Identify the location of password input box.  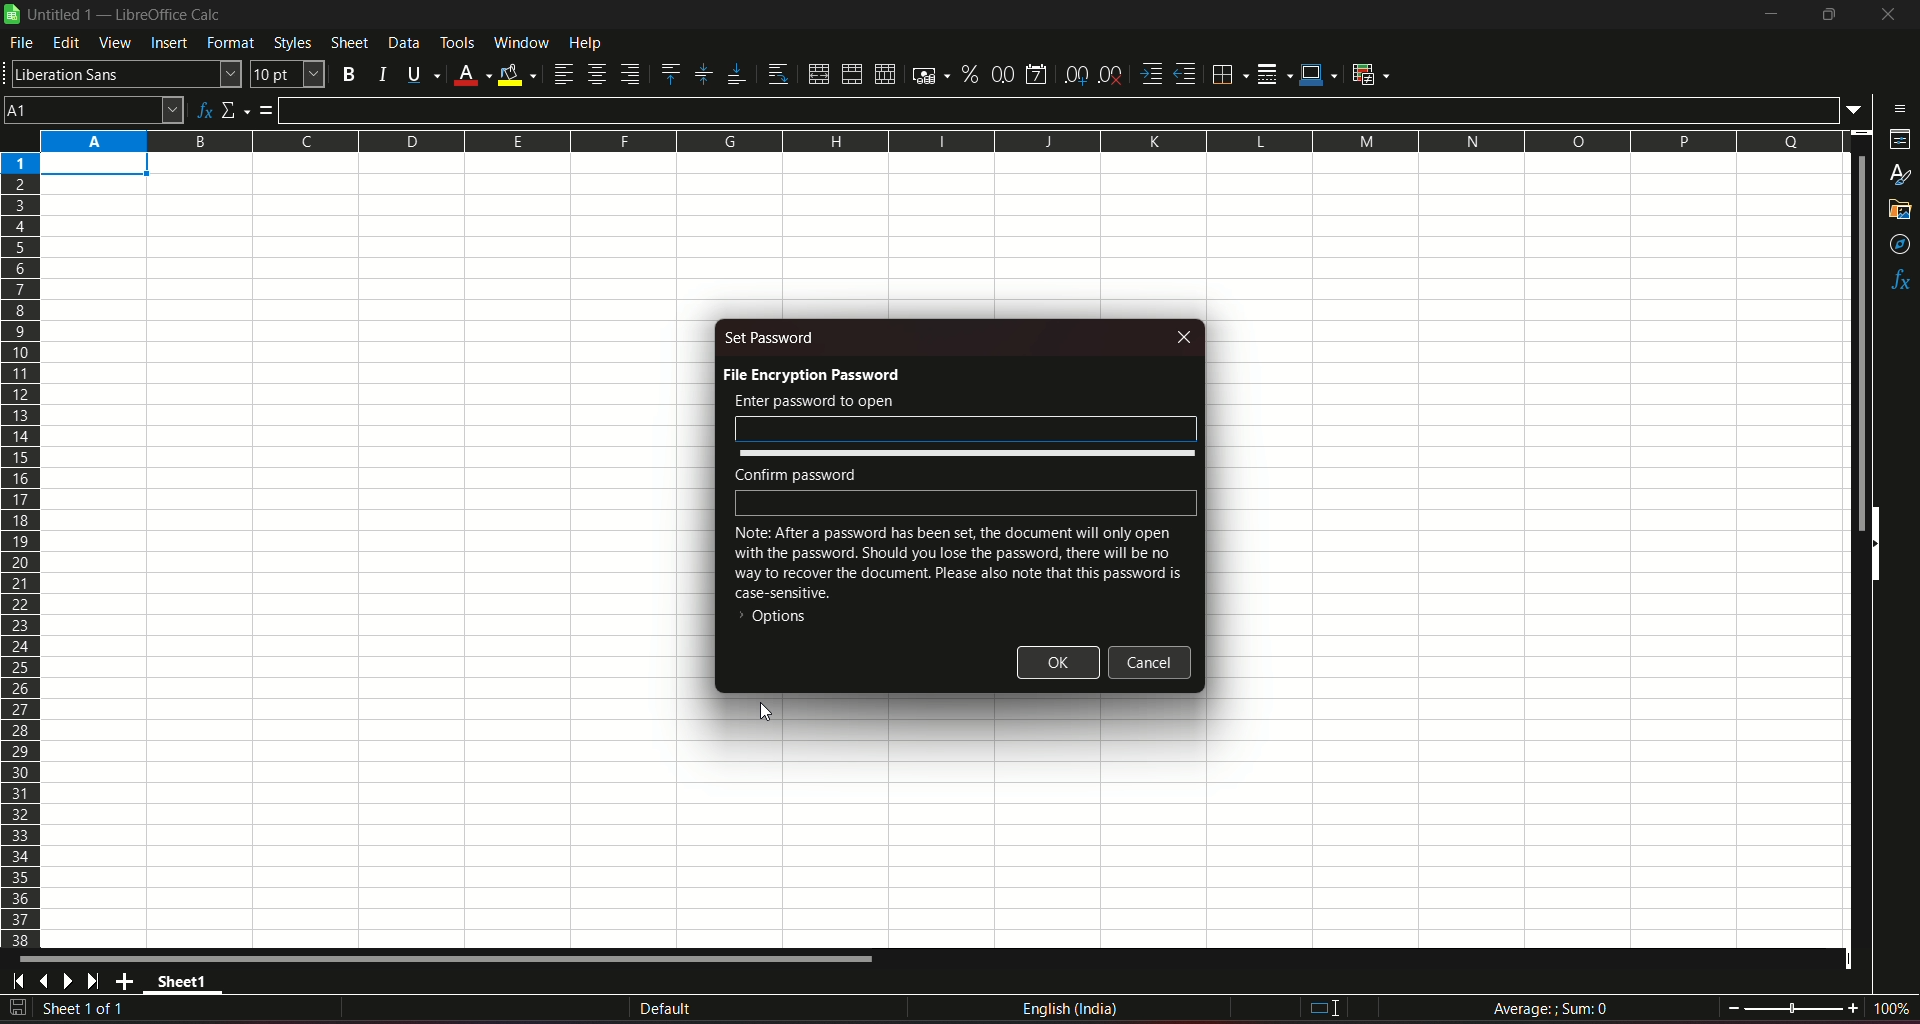
(966, 429).